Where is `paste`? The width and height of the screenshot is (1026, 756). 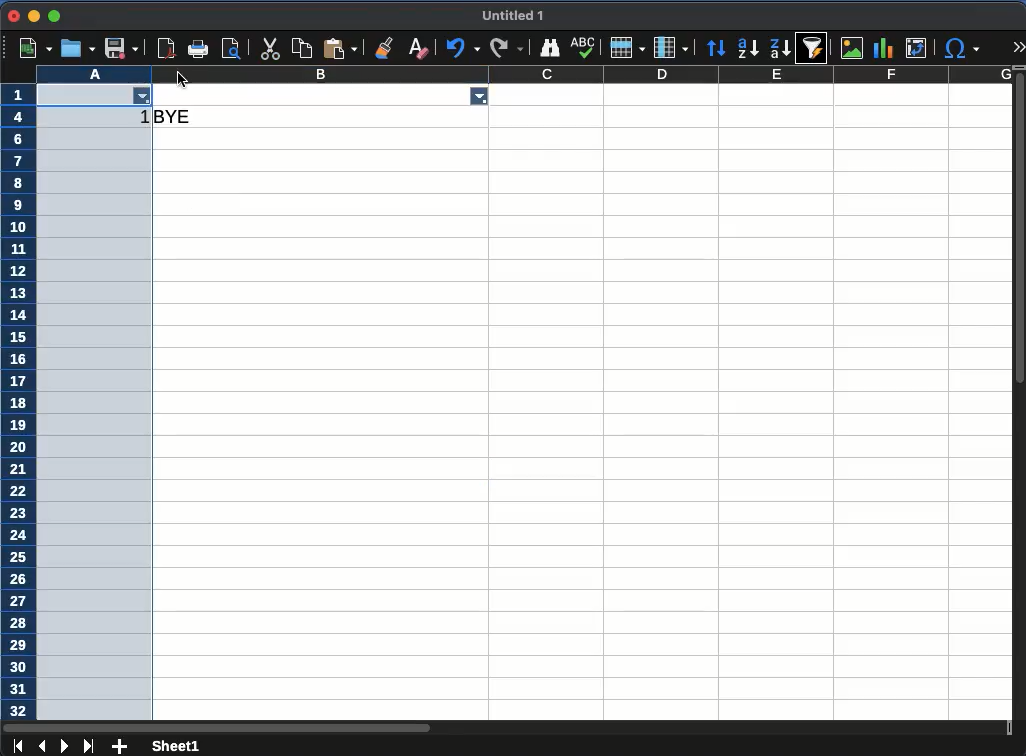 paste is located at coordinates (303, 48).